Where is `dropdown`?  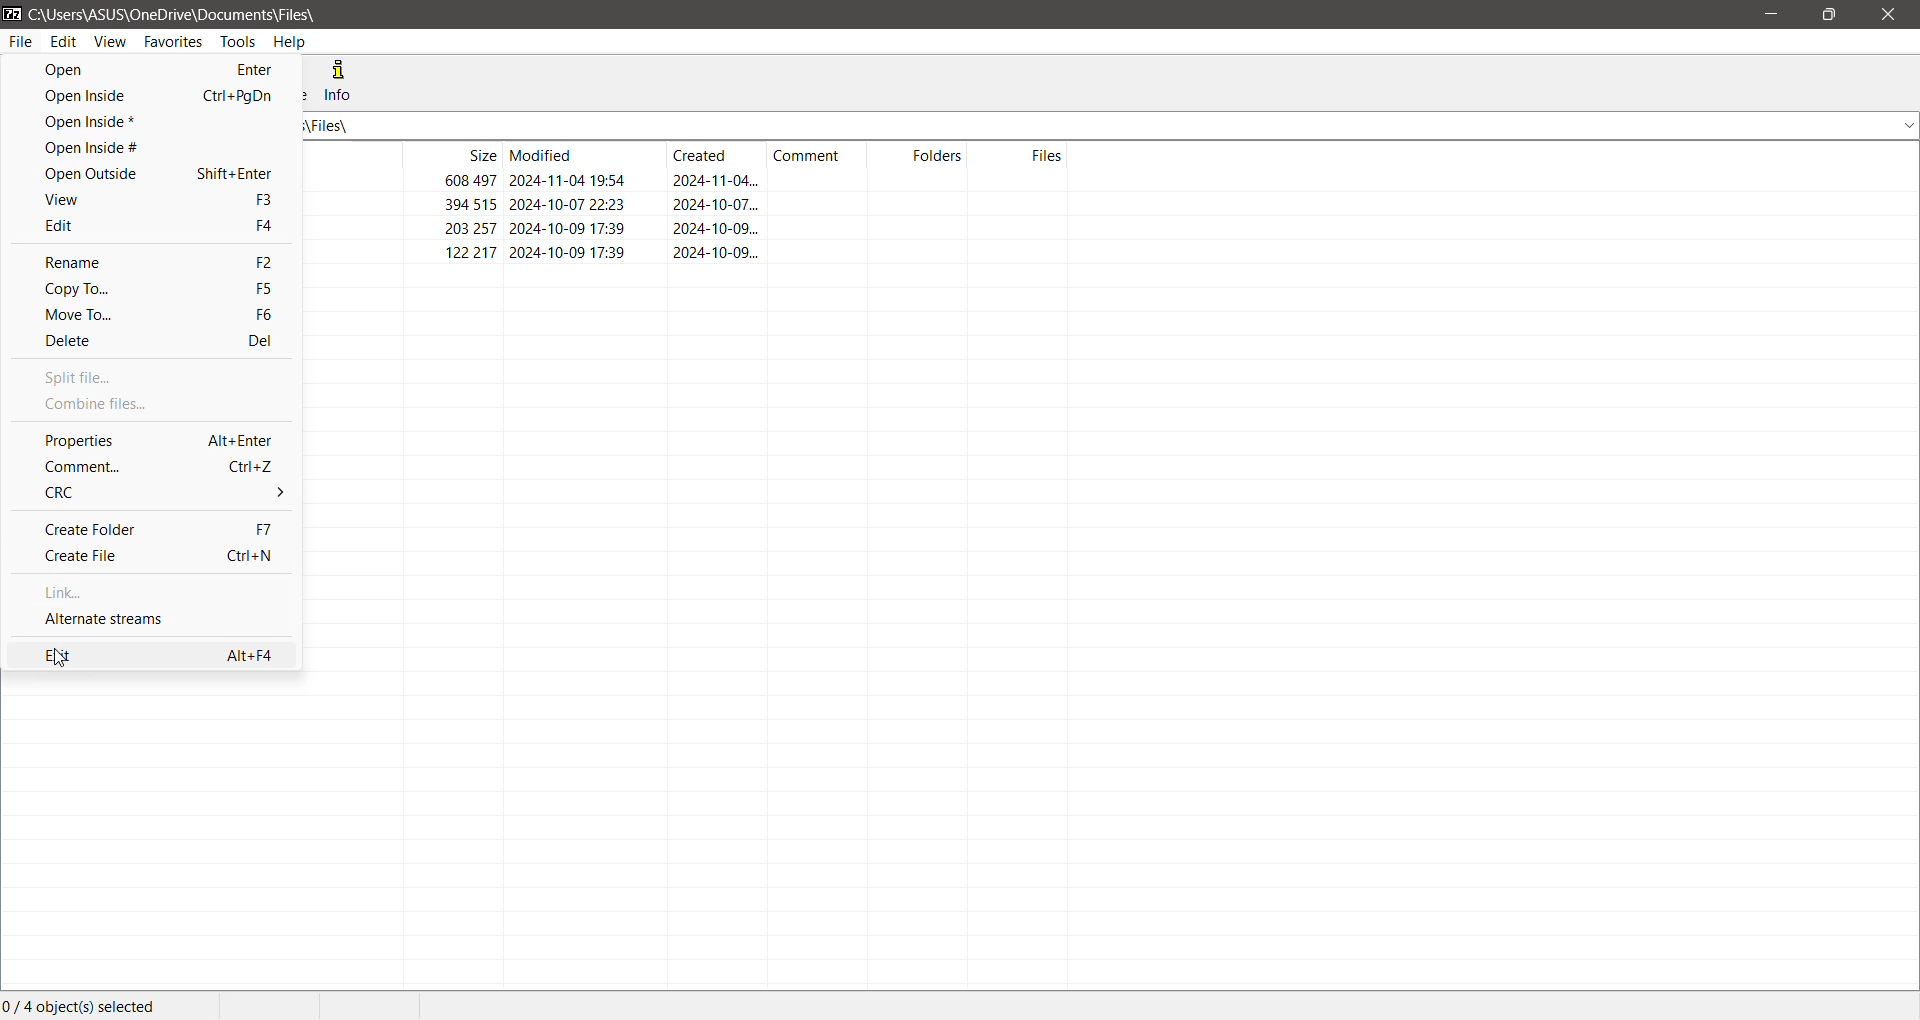 dropdown is located at coordinates (1904, 127).